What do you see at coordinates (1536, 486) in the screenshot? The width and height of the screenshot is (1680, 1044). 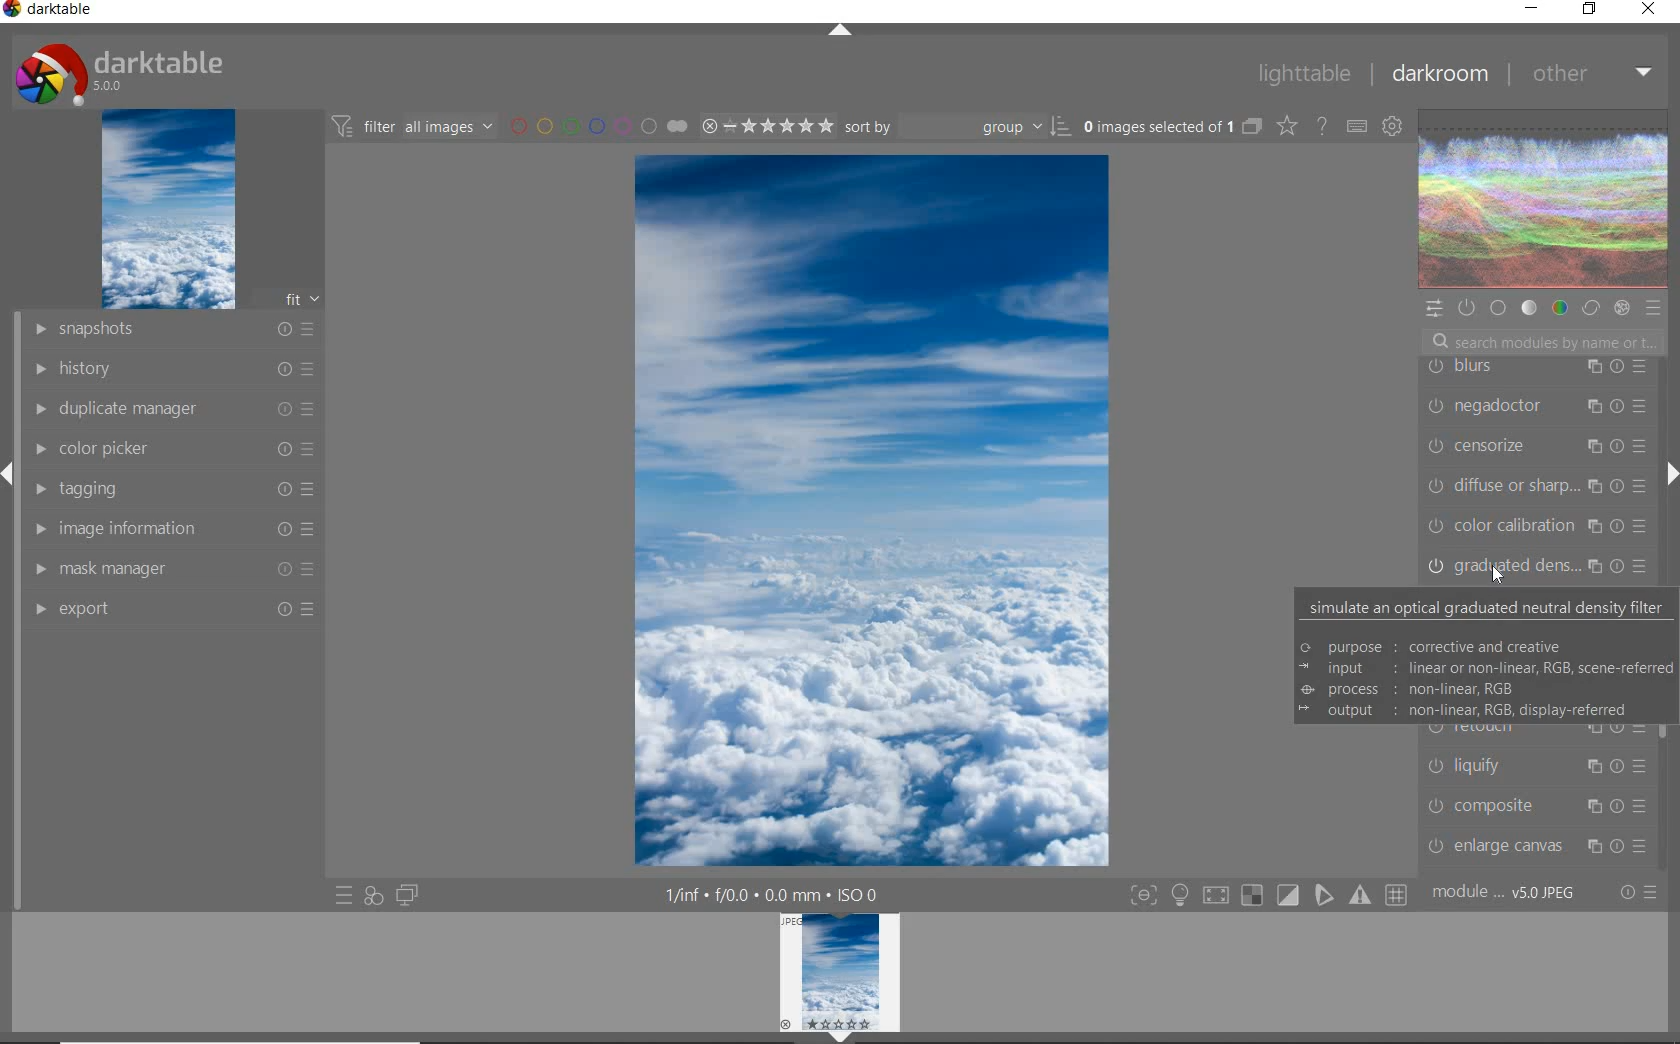 I see `diffuse or sharpen` at bounding box center [1536, 486].